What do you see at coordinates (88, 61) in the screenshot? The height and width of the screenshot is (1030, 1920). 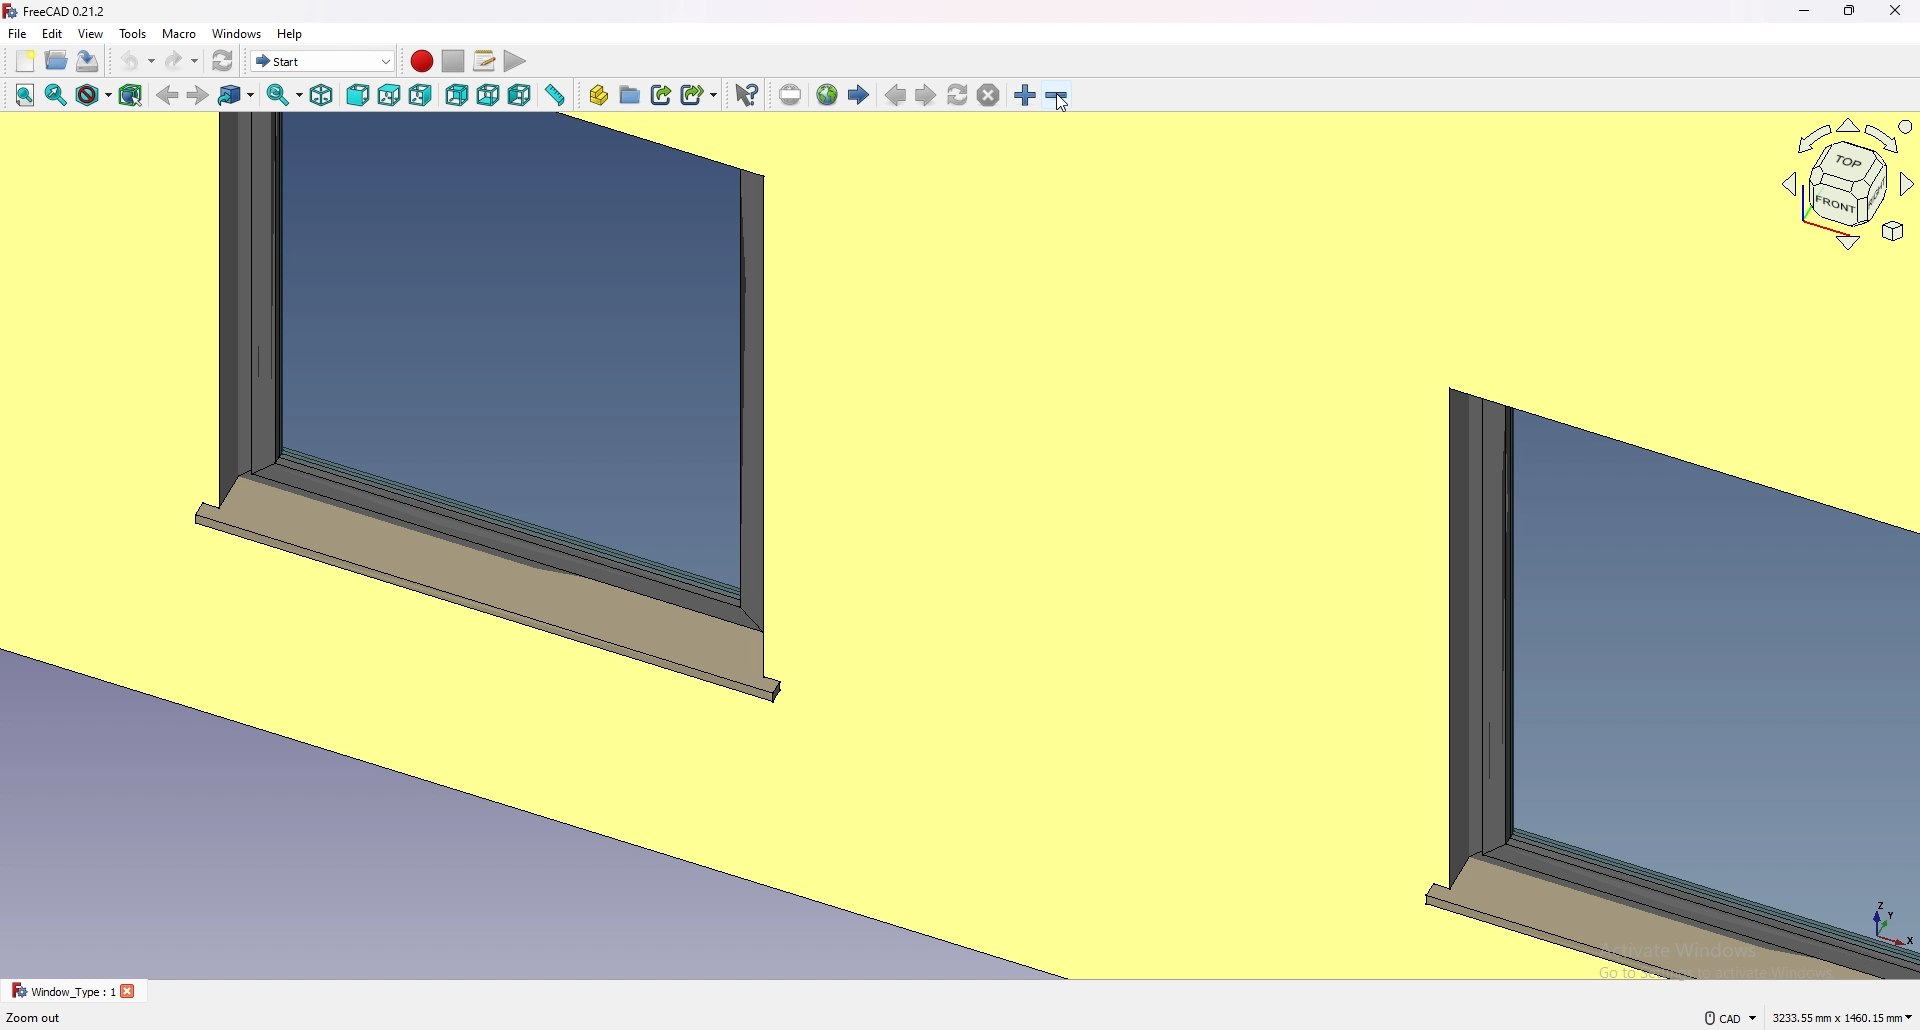 I see `save` at bounding box center [88, 61].